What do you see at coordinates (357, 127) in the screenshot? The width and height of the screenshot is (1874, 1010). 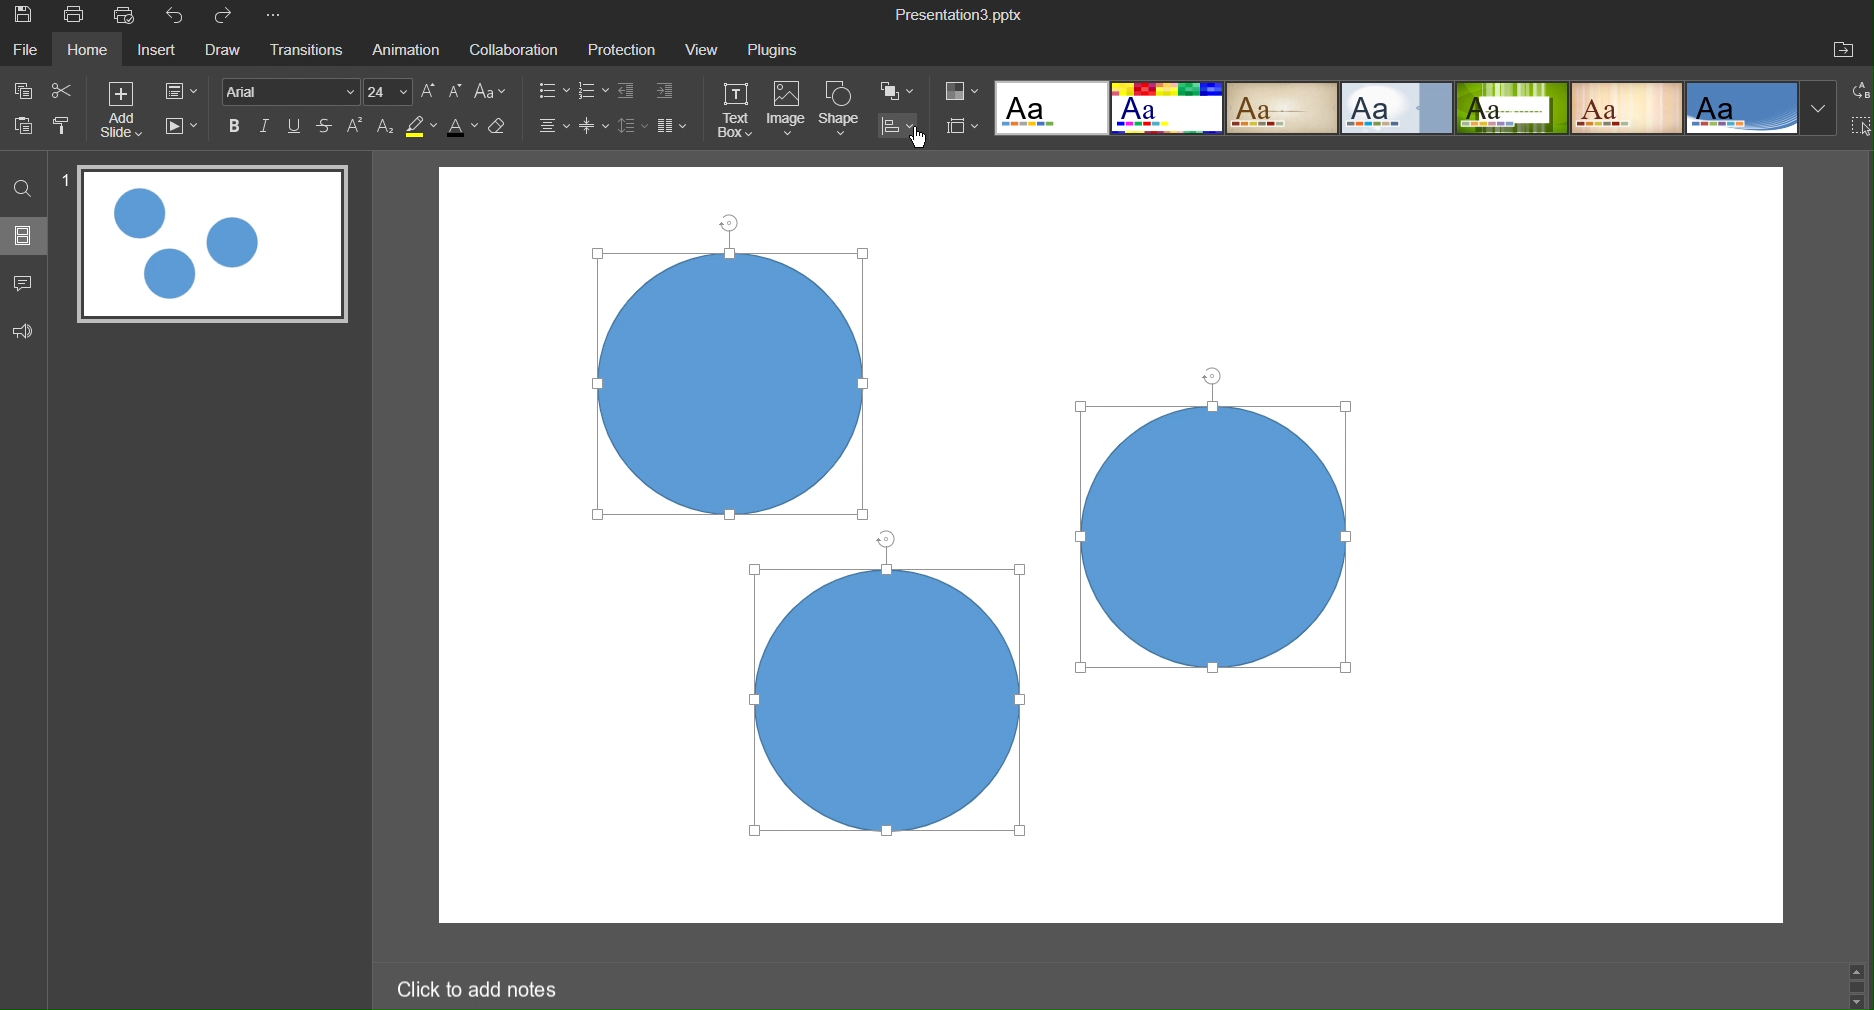 I see `Superscript` at bounding box center [357, 127].